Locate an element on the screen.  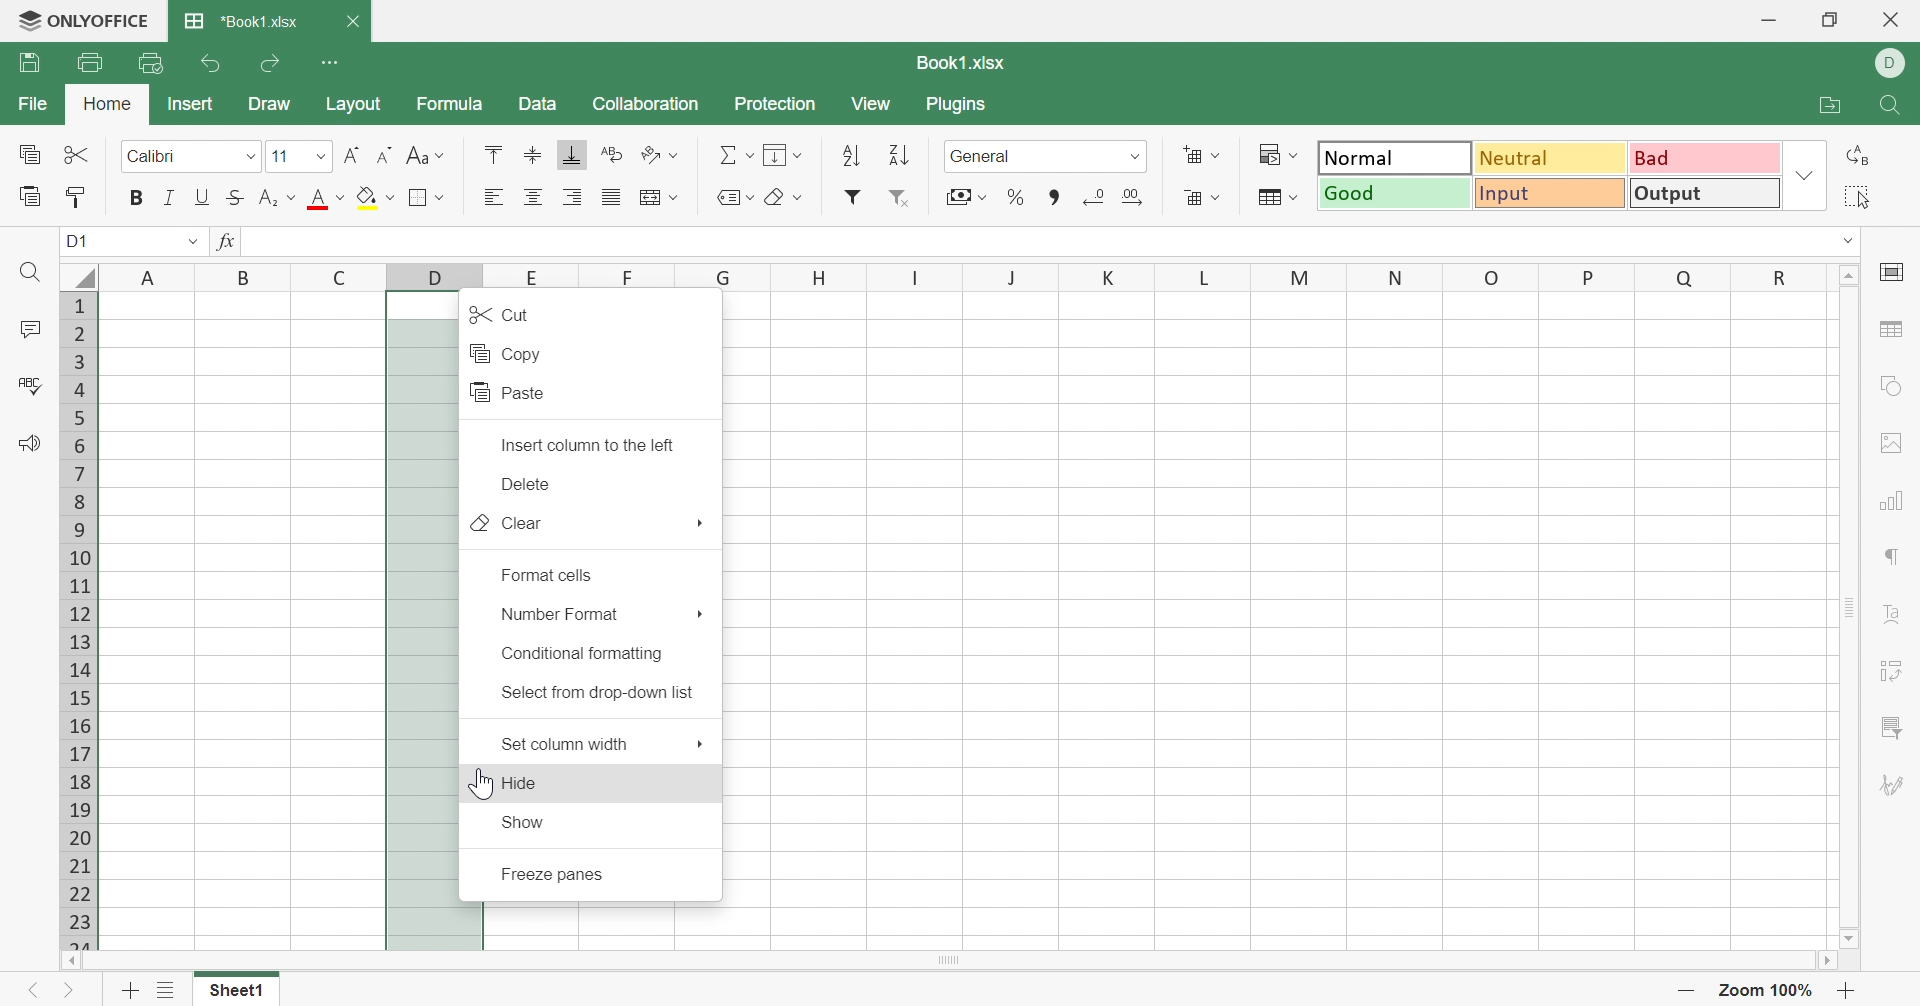
Chart settings is located at coordinates (1897, 500).